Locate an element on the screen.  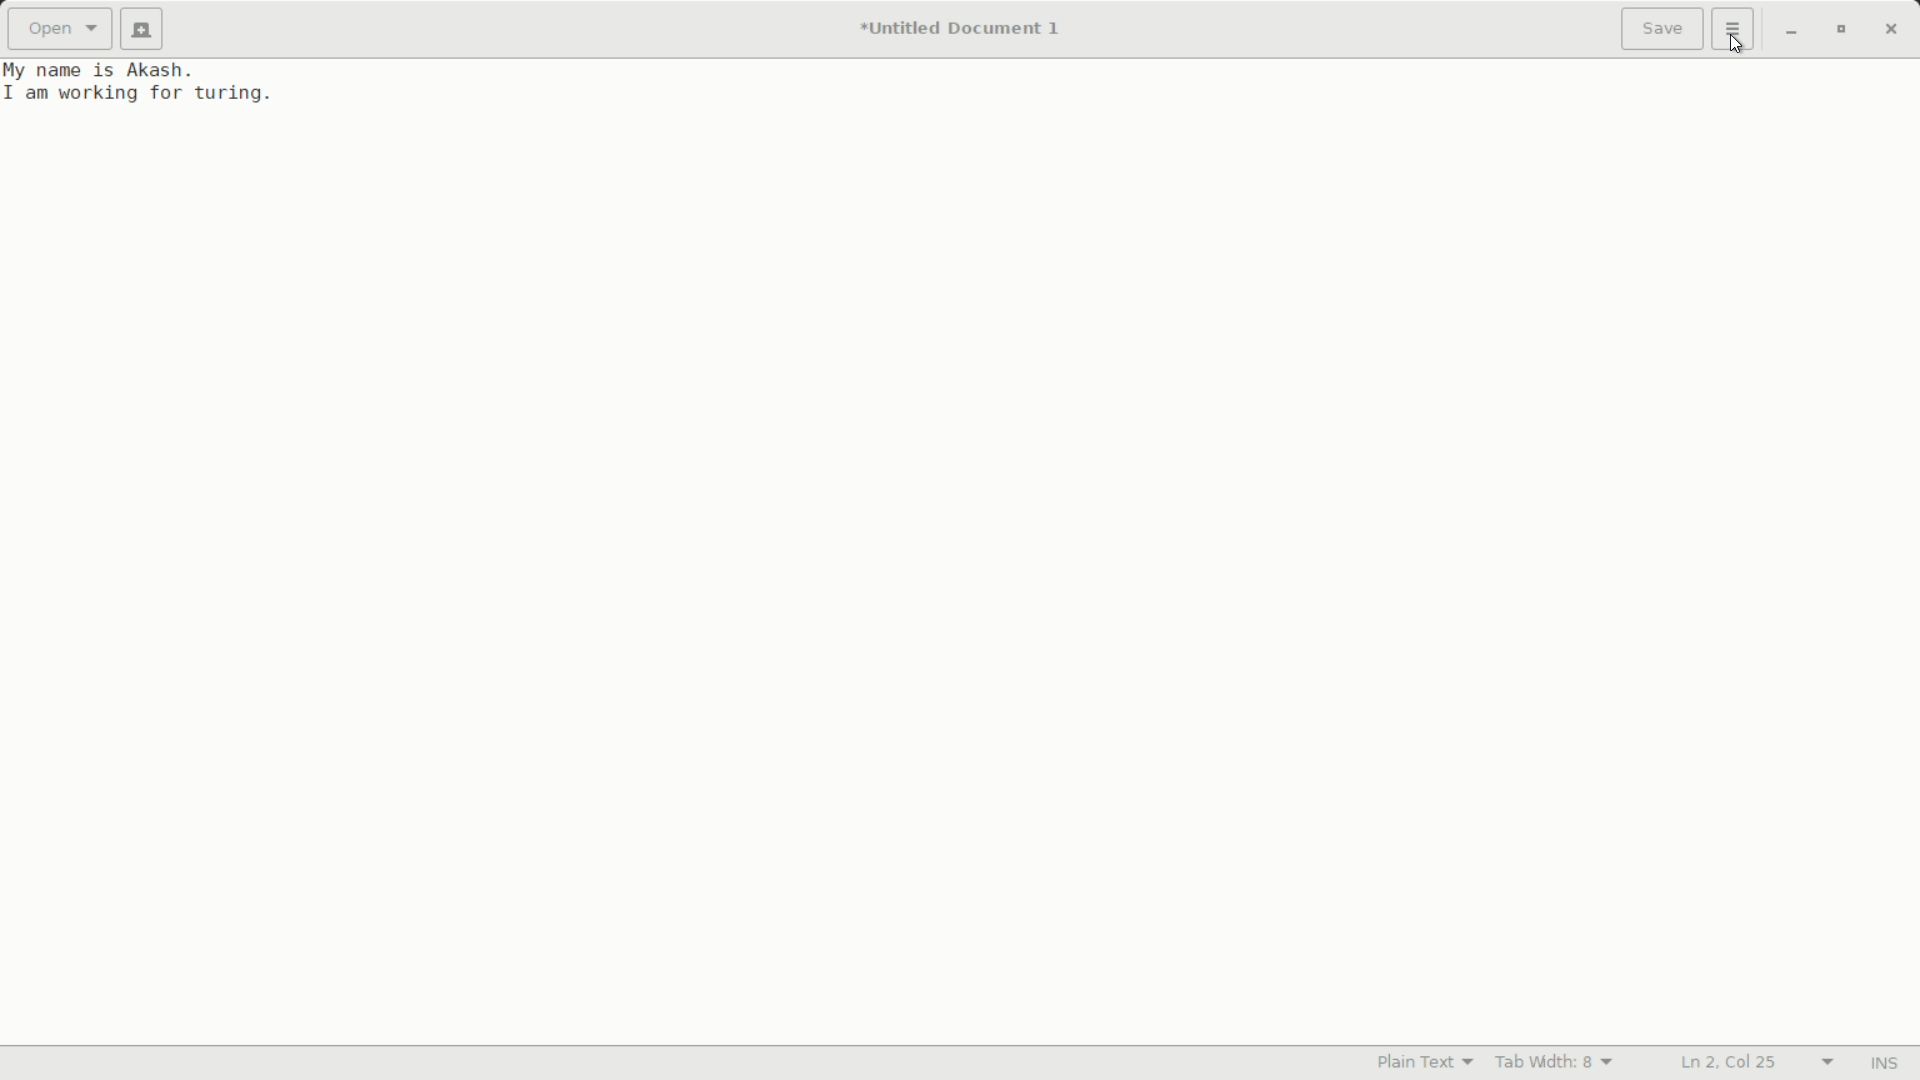
My name is Akash. is located at coordinates (102, 70).